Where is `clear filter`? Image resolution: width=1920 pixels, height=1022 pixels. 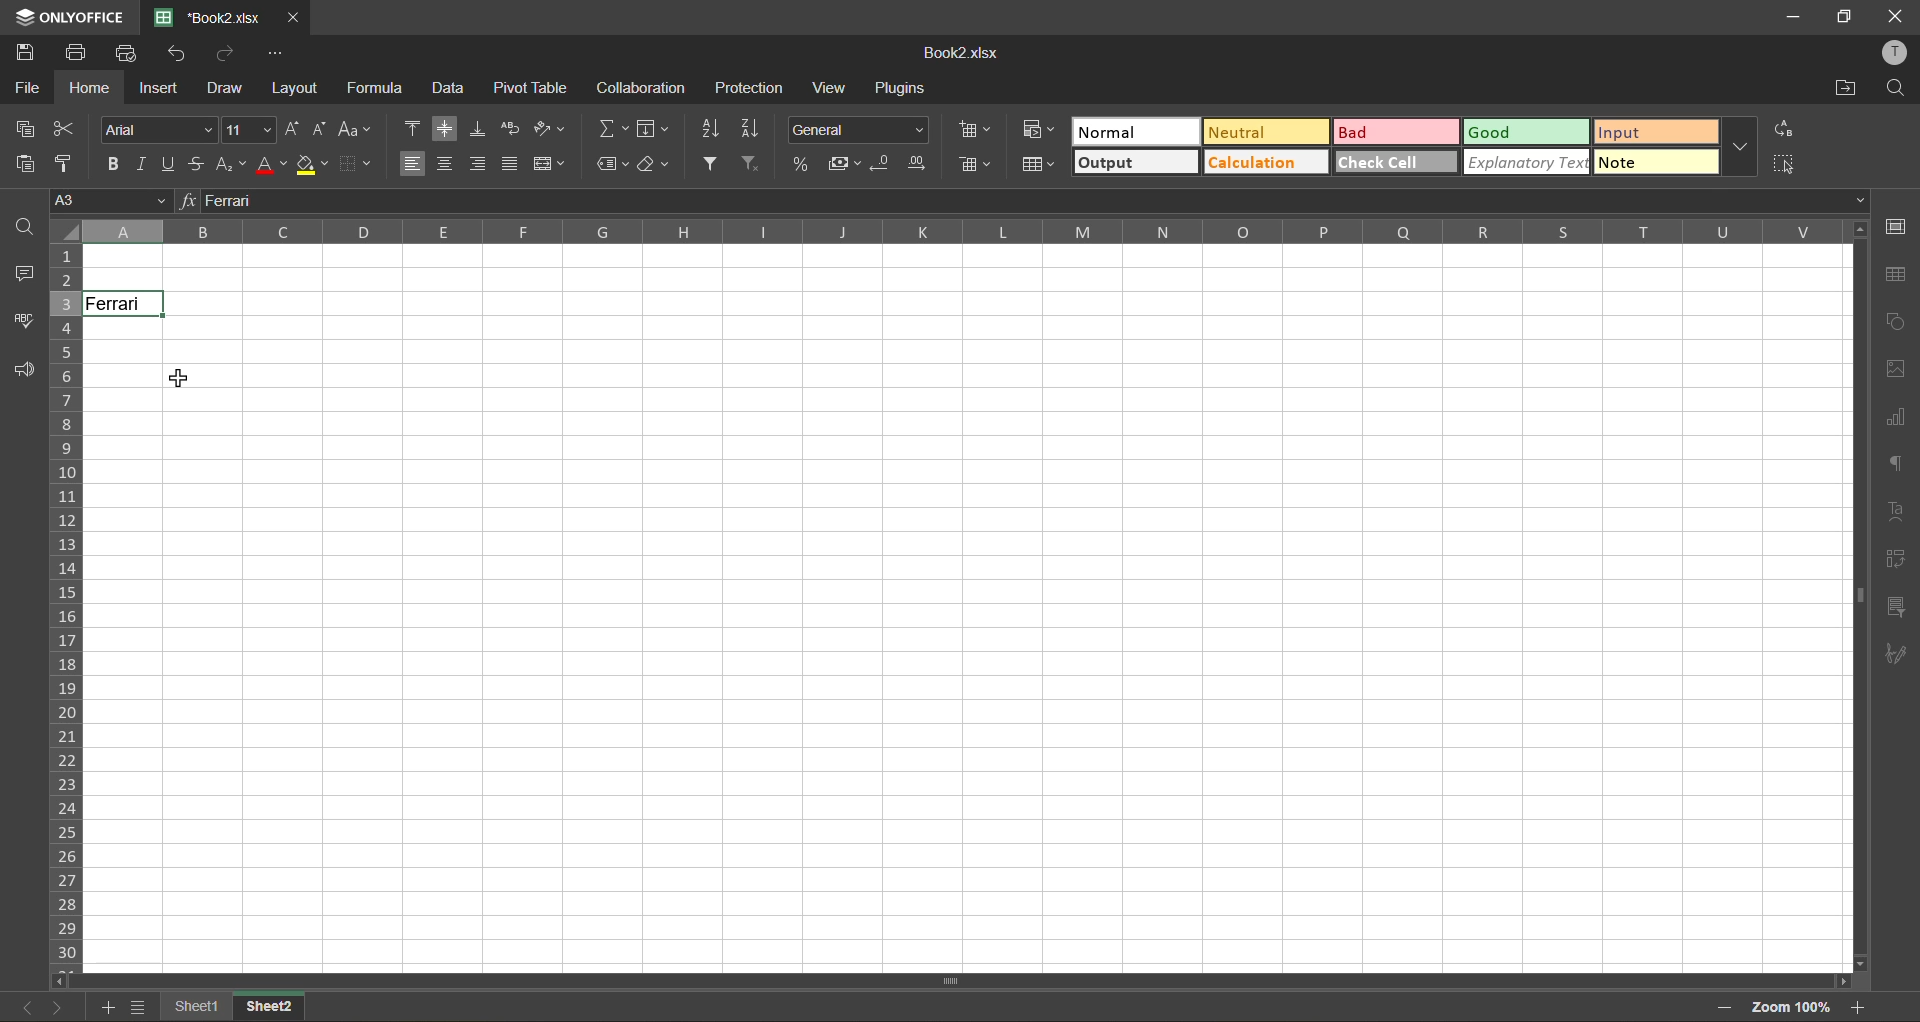
clear filter is located at coordinates (753, 164).